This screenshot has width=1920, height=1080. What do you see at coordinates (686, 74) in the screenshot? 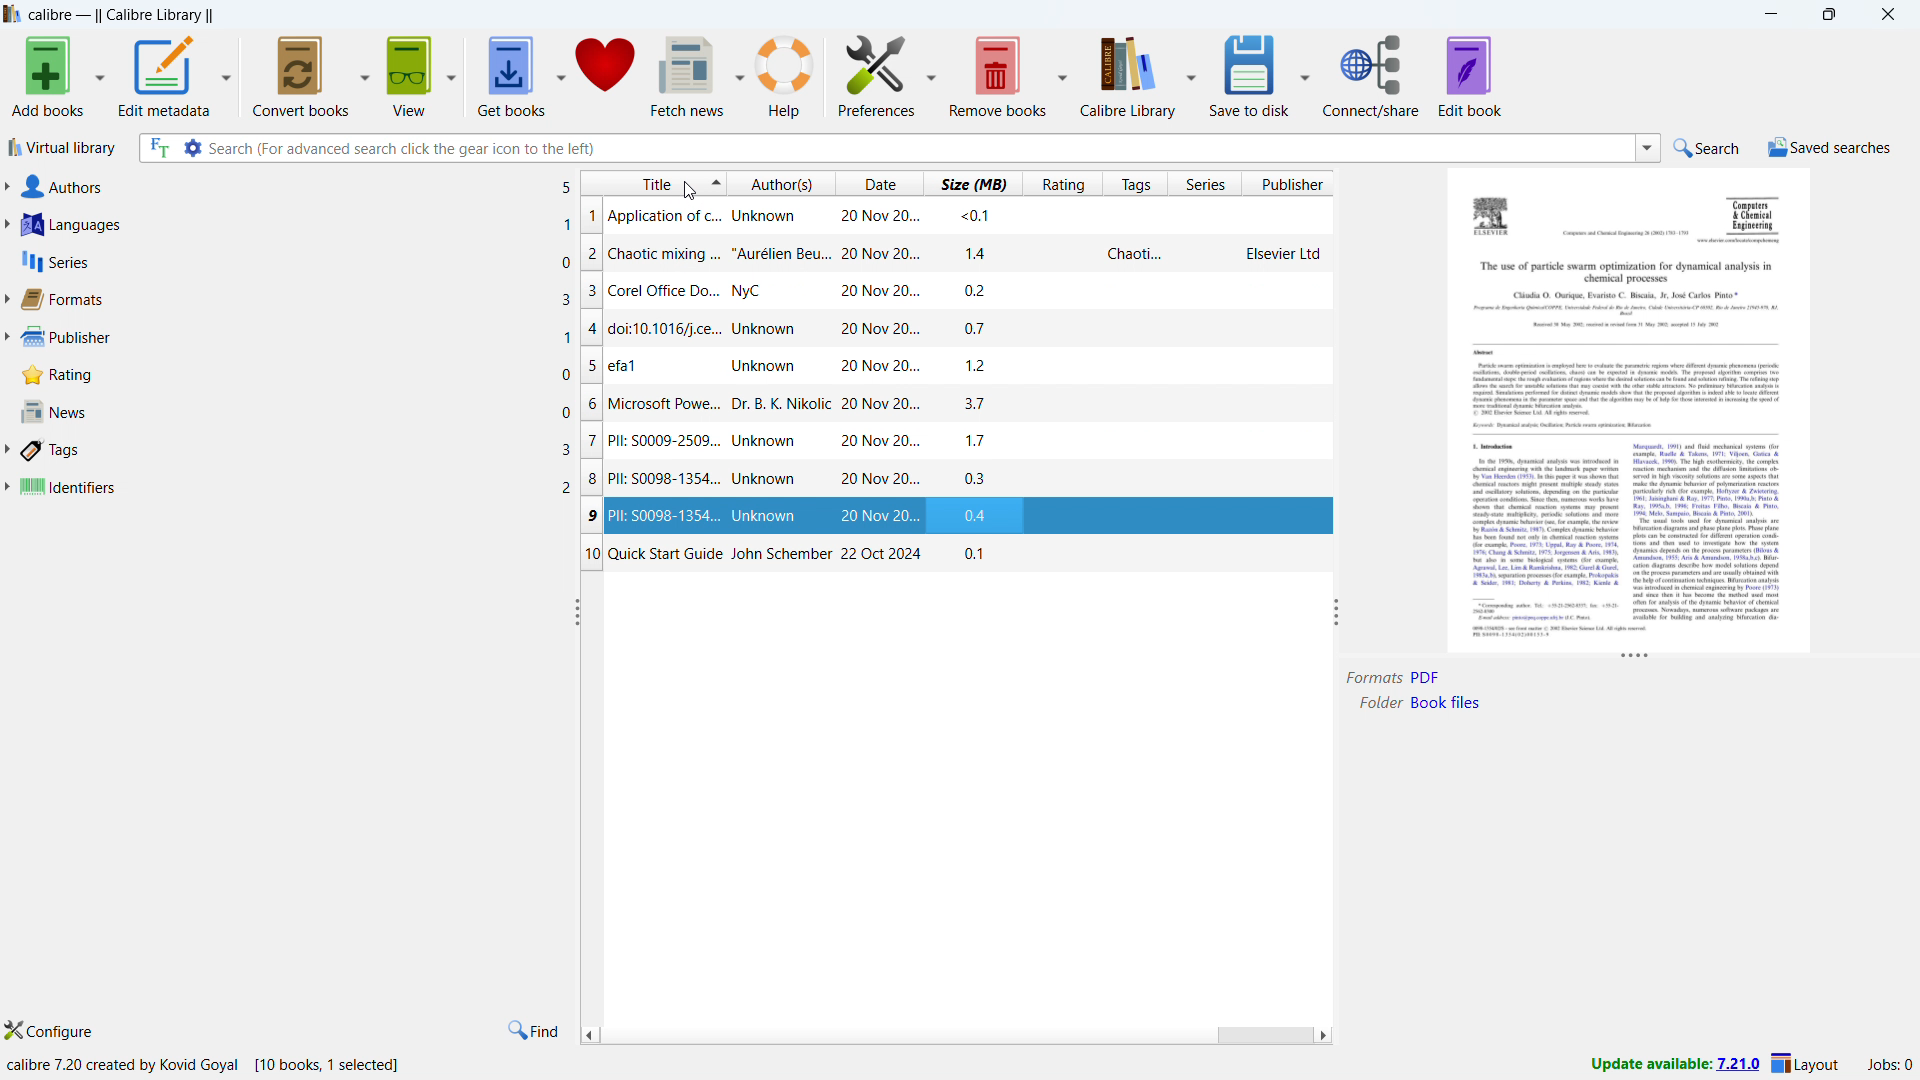
I see `fetch news` at bounding box center [686, 74].